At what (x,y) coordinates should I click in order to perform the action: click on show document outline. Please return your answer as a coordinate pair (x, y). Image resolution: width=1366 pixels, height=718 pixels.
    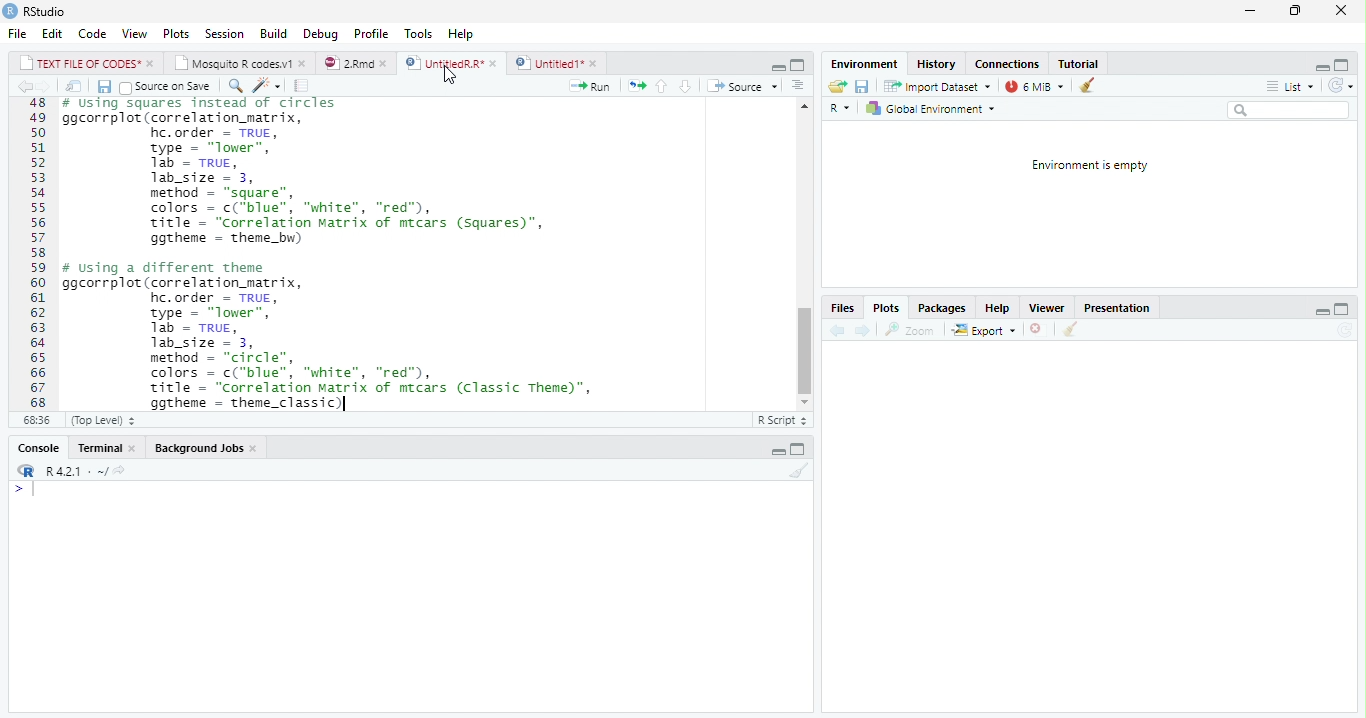
    Looking at the image, I should click on (800, 87).